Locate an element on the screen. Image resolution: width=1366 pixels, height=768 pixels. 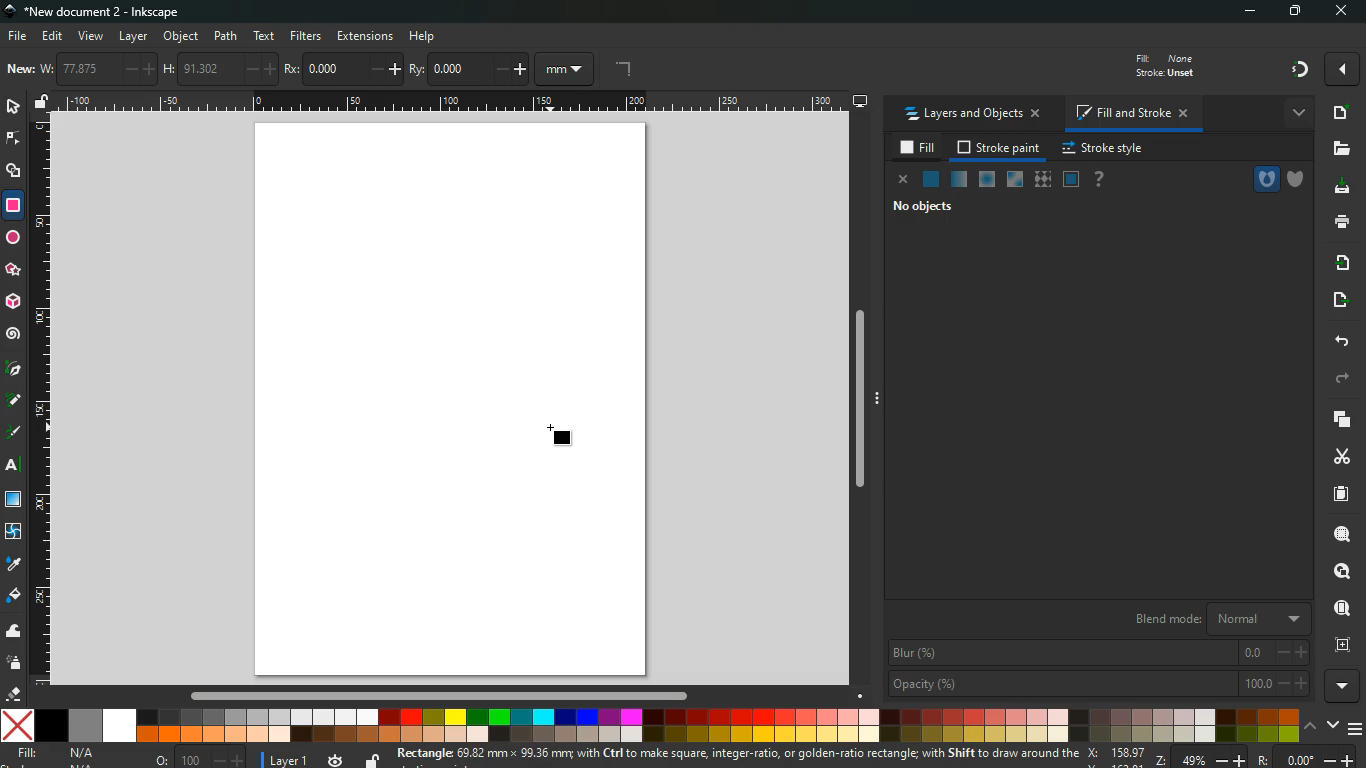
edge is located at coordinates (14, 141).